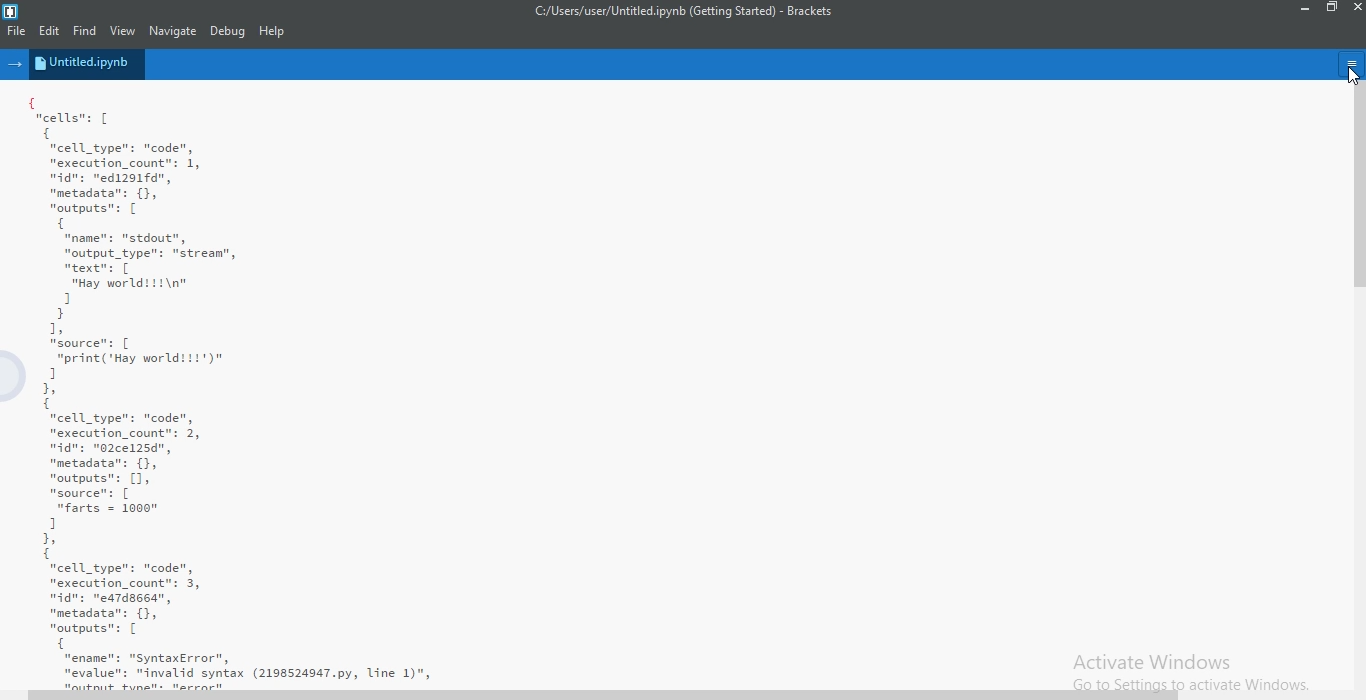  What do you see at coordinates (1349, 62) in the screenshot?
I see `menu` at bounding box center [1349, 62].